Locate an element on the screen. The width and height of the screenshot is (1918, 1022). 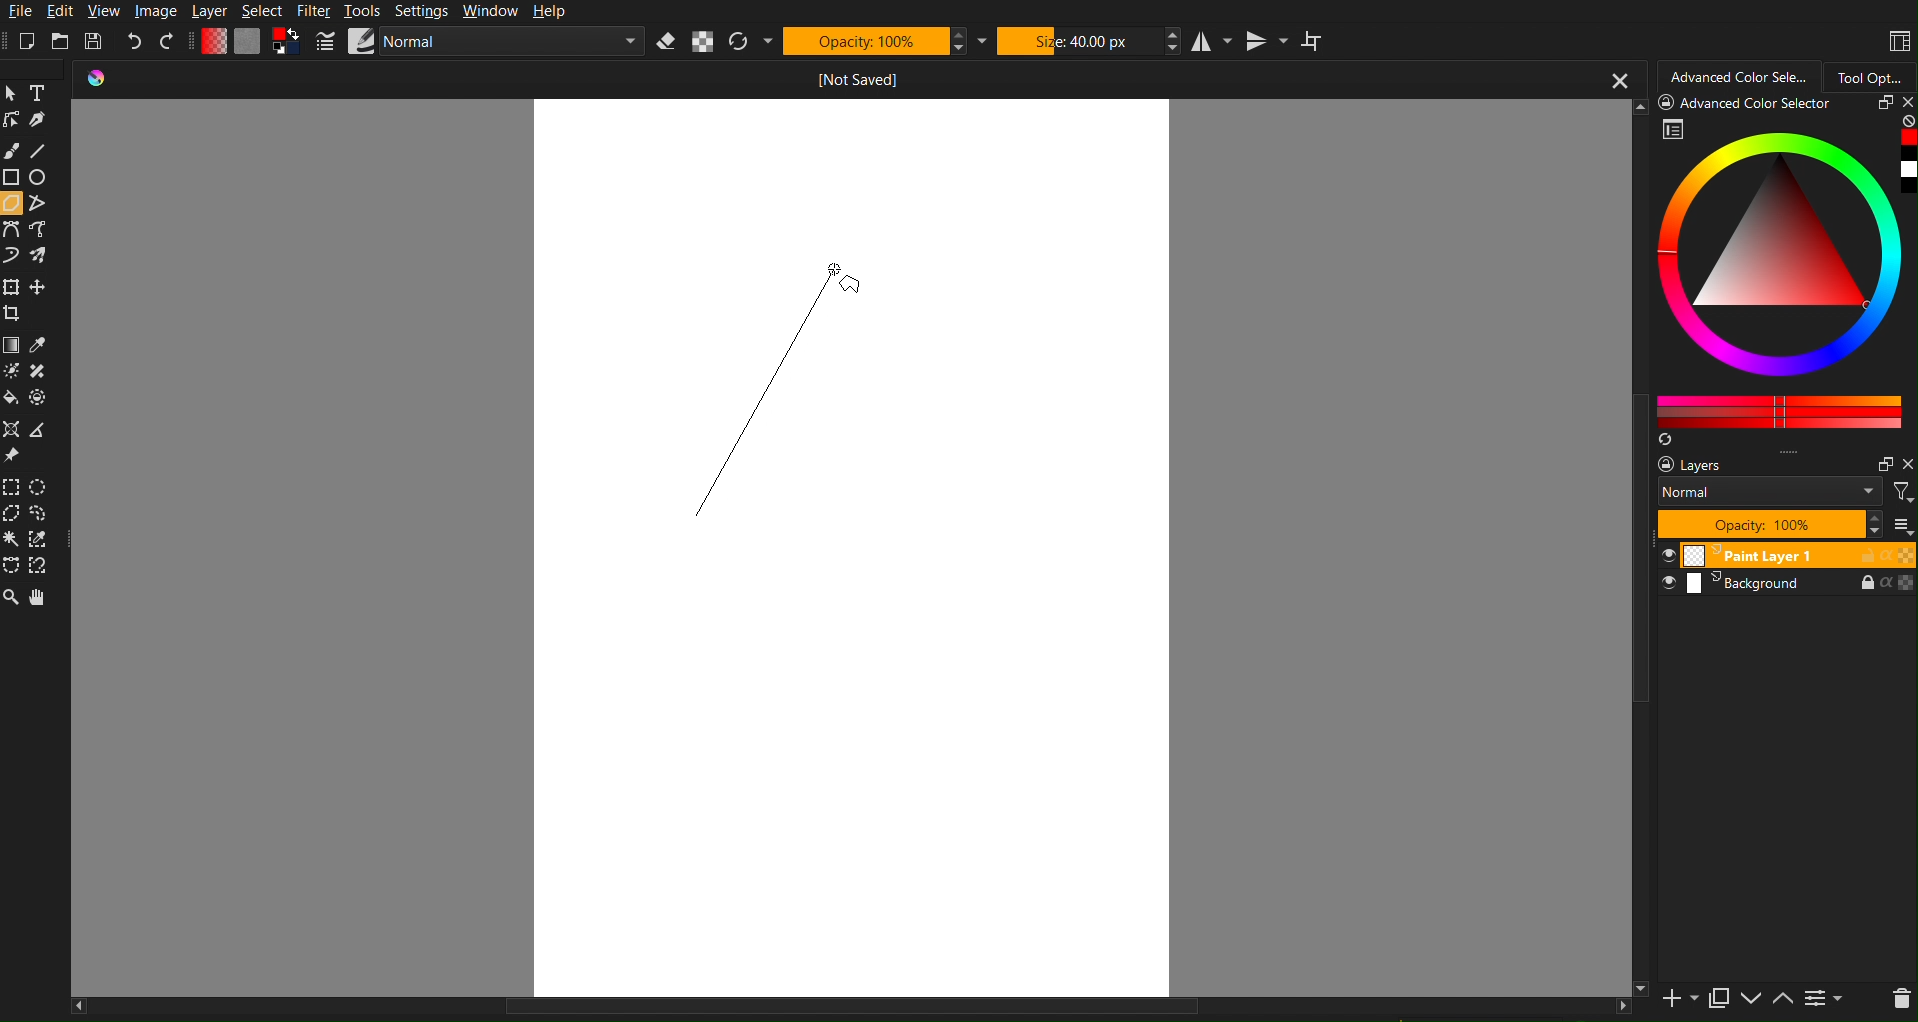
smart patch tool is located at coordinates (41, 370).